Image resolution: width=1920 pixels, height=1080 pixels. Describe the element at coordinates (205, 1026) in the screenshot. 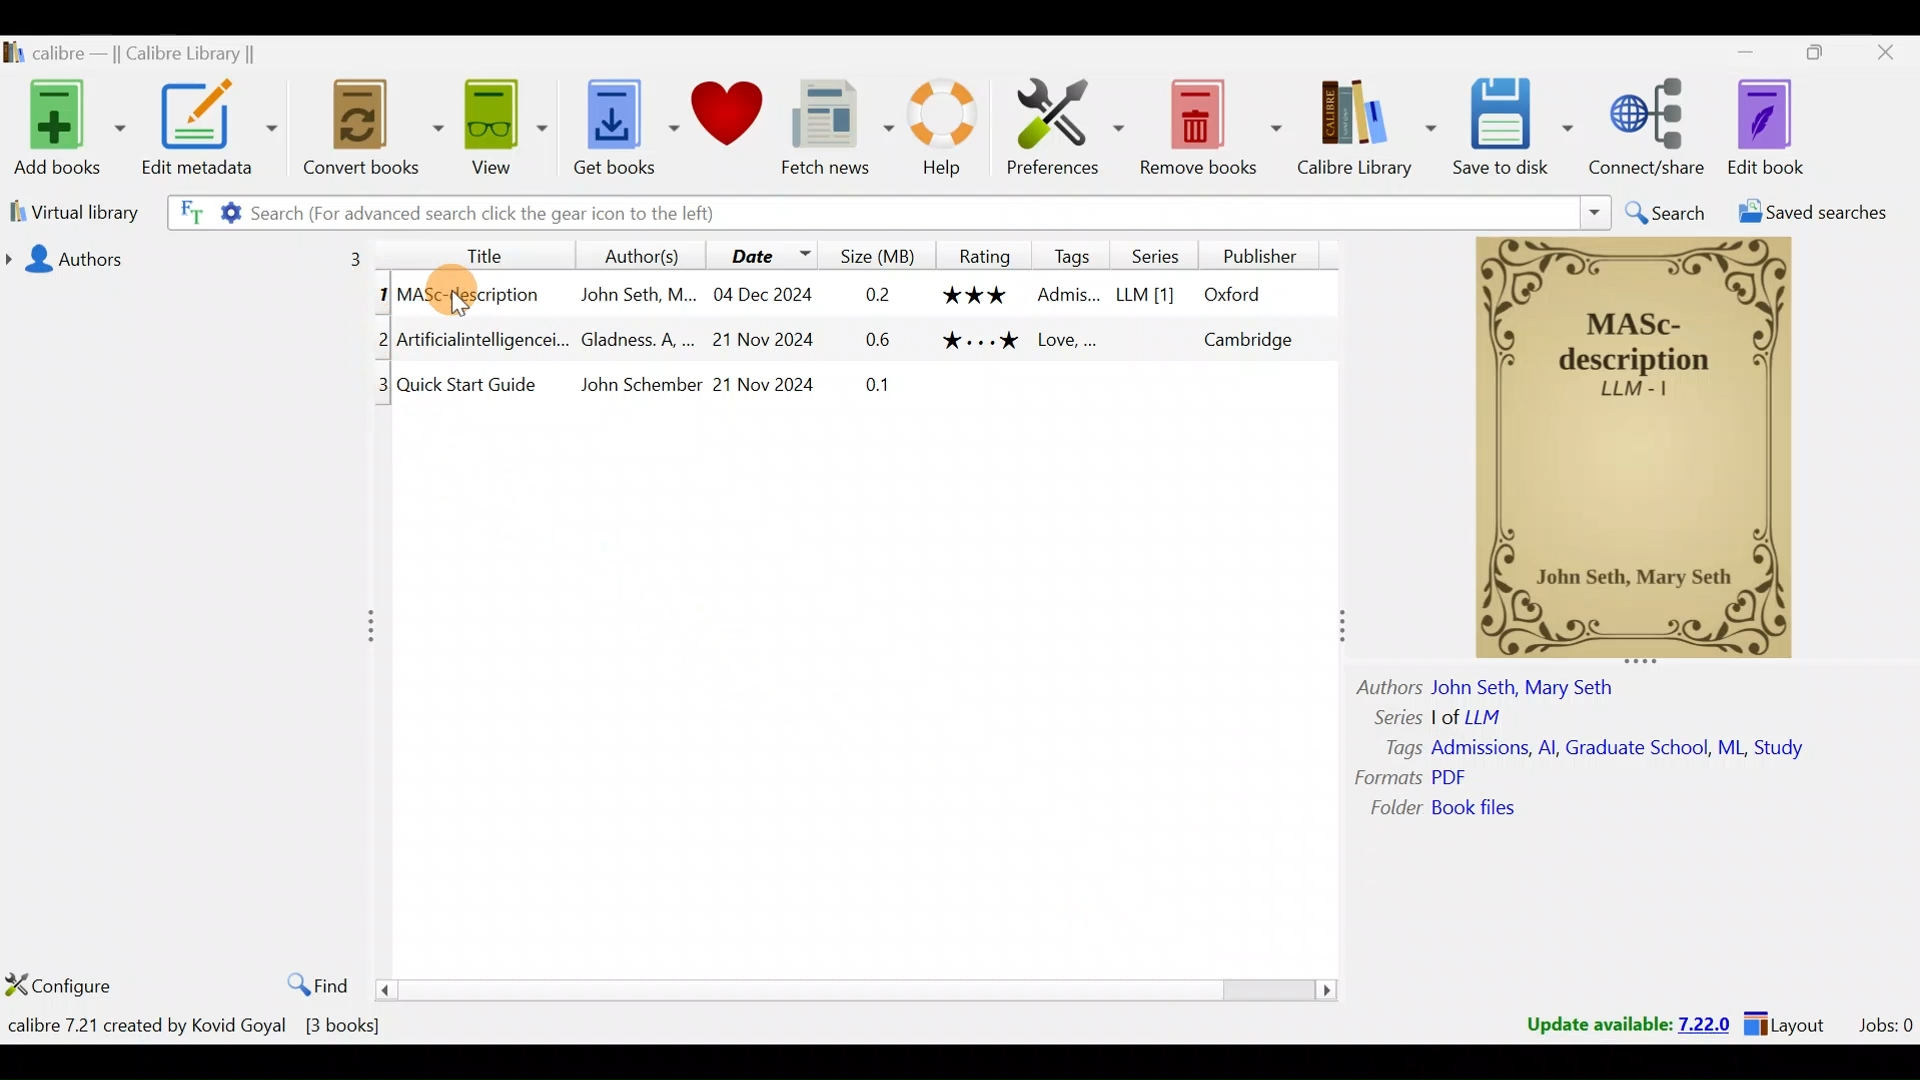

I see `Books count` at that location.